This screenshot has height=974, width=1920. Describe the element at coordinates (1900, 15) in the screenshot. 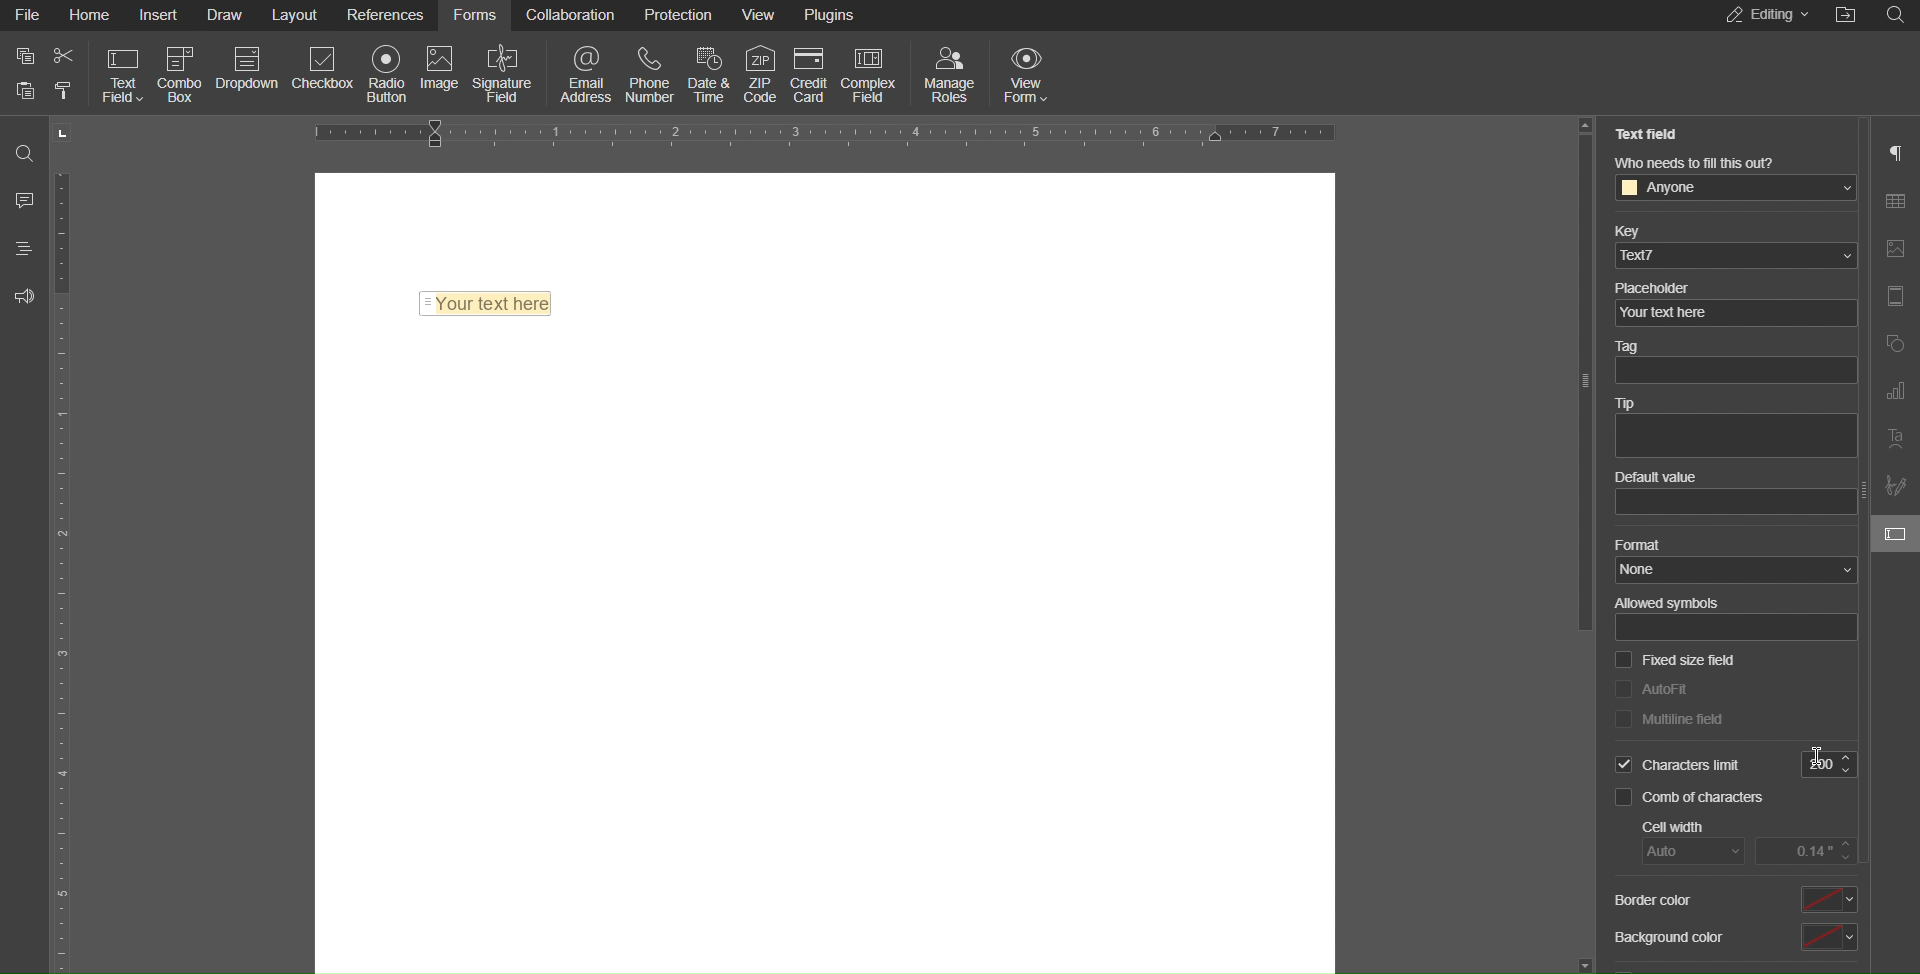

I see `Search` at that location.